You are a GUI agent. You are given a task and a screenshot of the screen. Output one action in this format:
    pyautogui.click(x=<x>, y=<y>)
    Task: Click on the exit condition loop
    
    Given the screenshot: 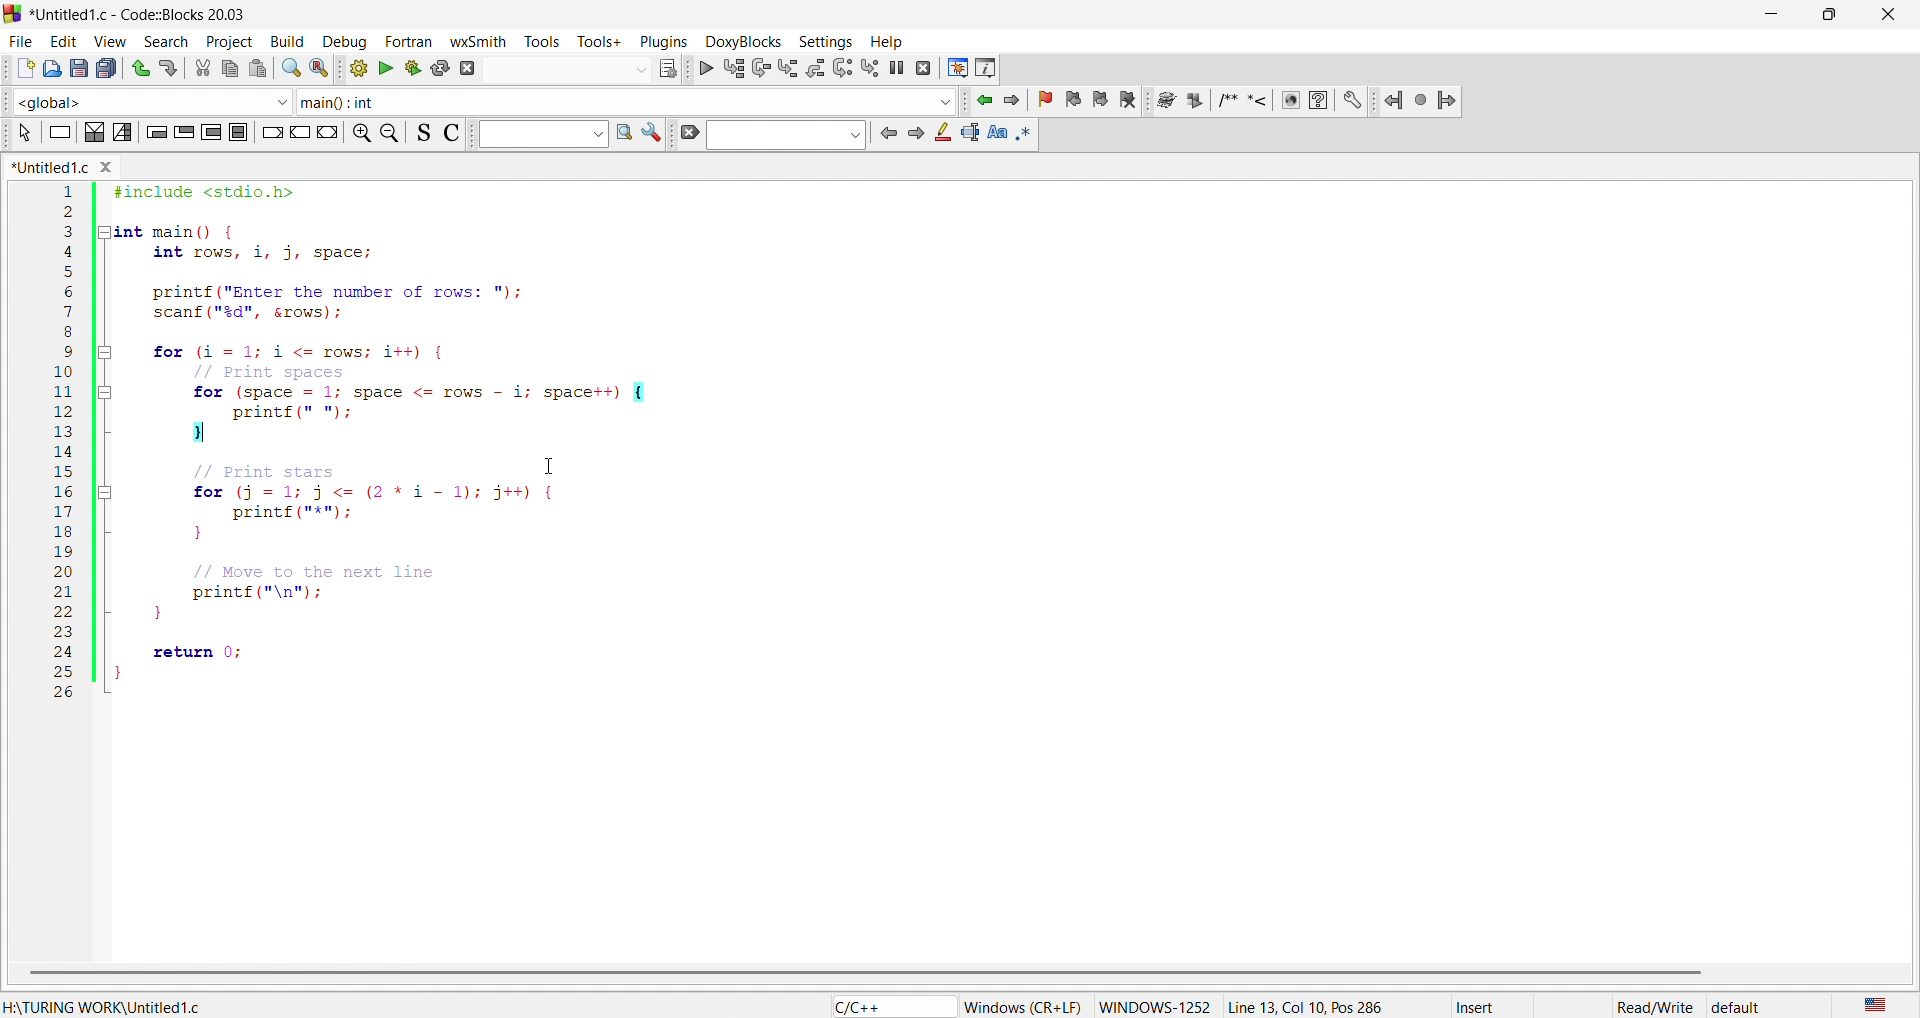 What is the action you would take?
    pyautogui.click(x=184, y=132)
    